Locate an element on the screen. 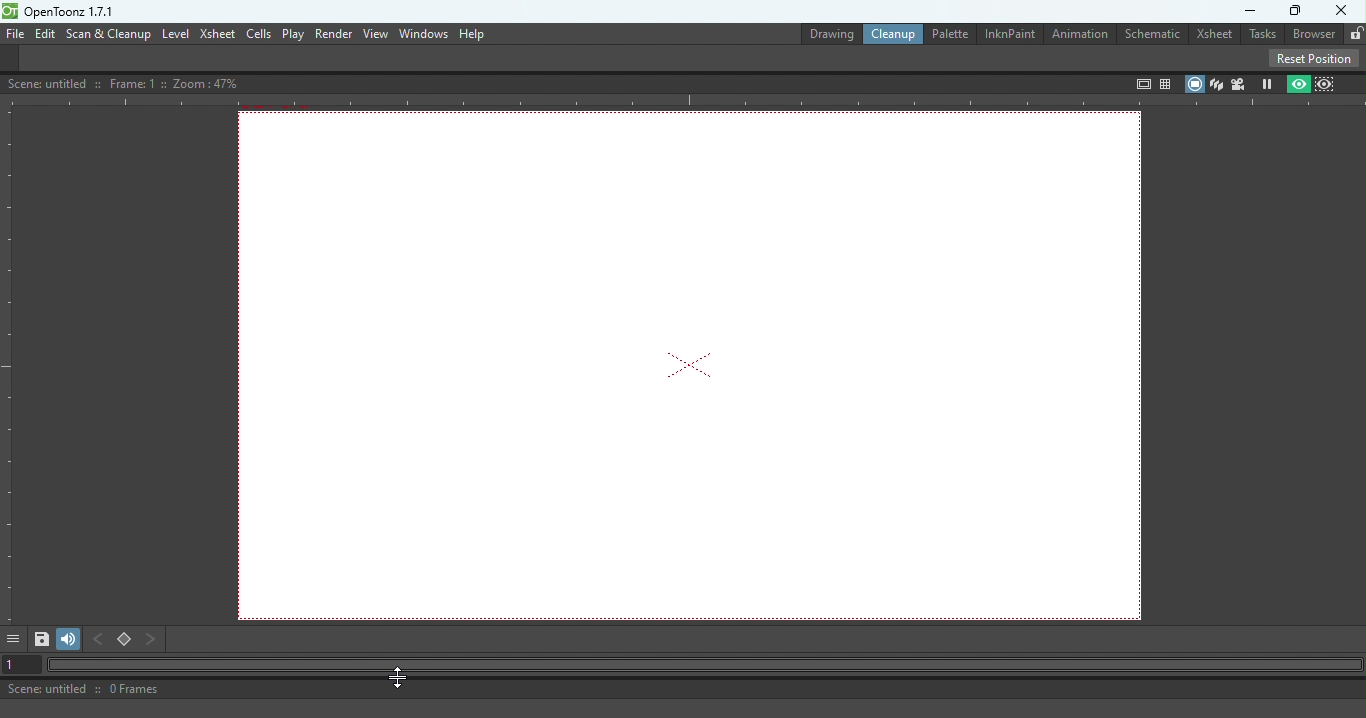  Camera stand view is located at coordinates (1193, 83).